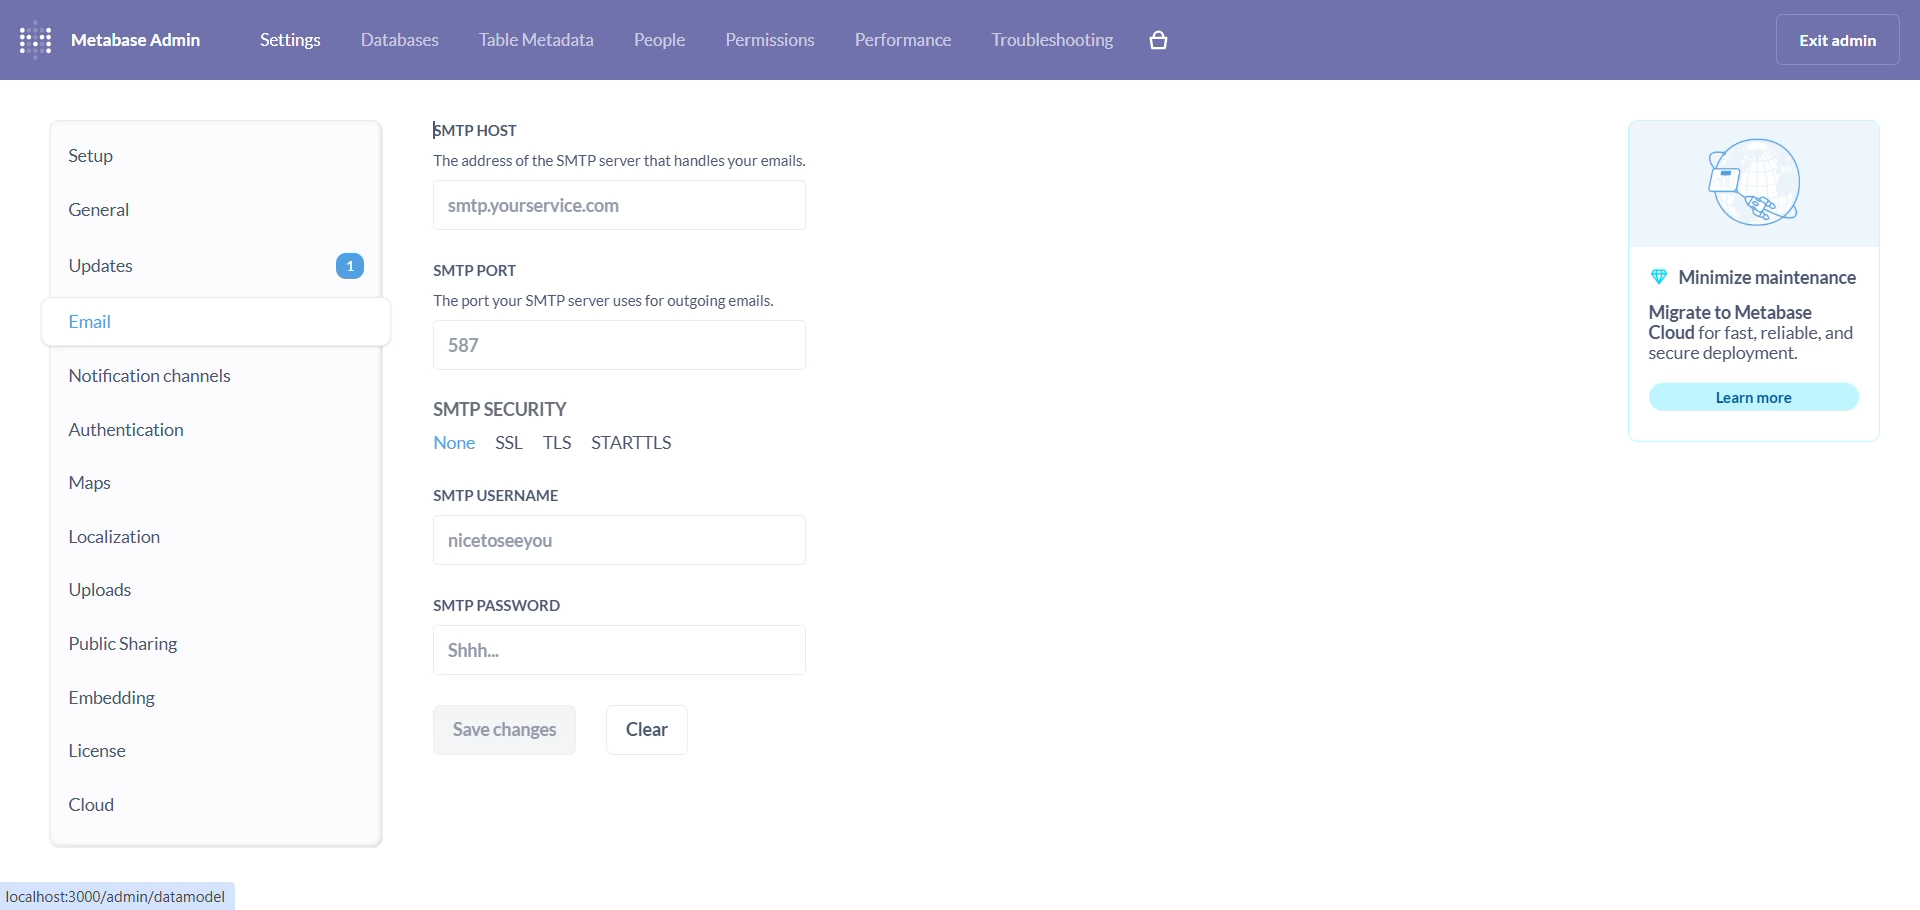  Describe the element at coordinates (177, 536) in the screenshot. I see `localization` at that location.